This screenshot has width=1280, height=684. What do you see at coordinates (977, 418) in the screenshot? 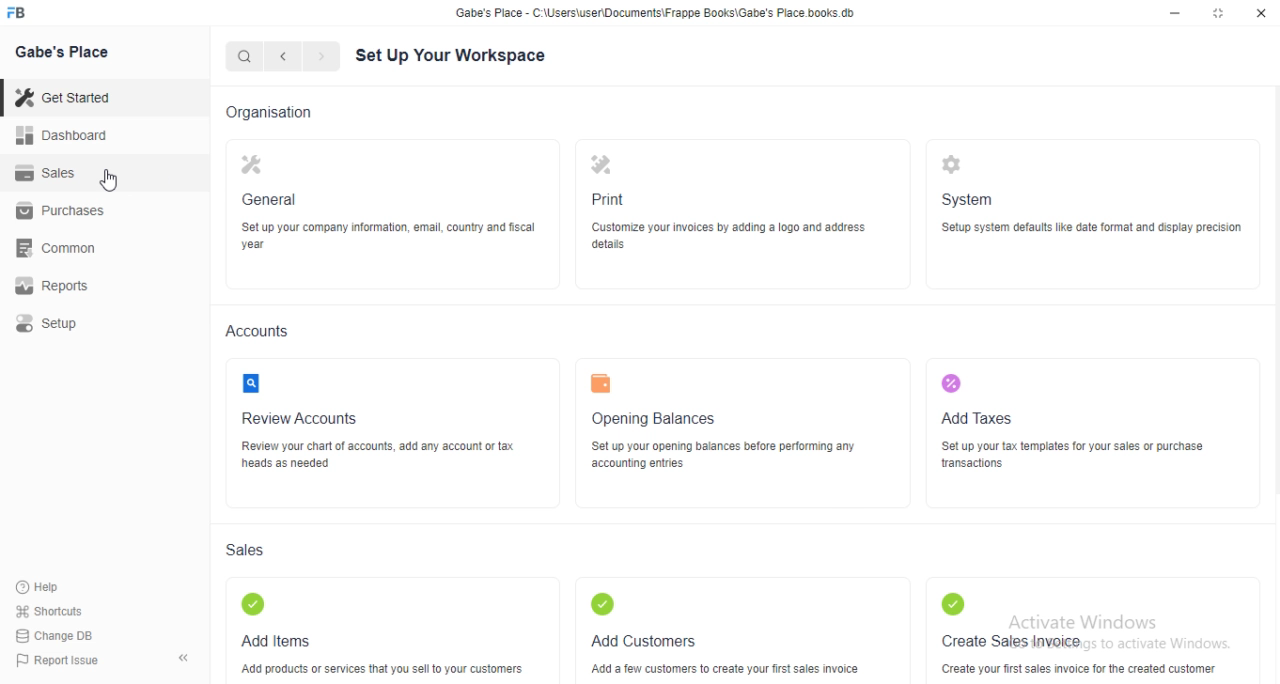
I see `Add Taxes` at bounding box center [977, 418].